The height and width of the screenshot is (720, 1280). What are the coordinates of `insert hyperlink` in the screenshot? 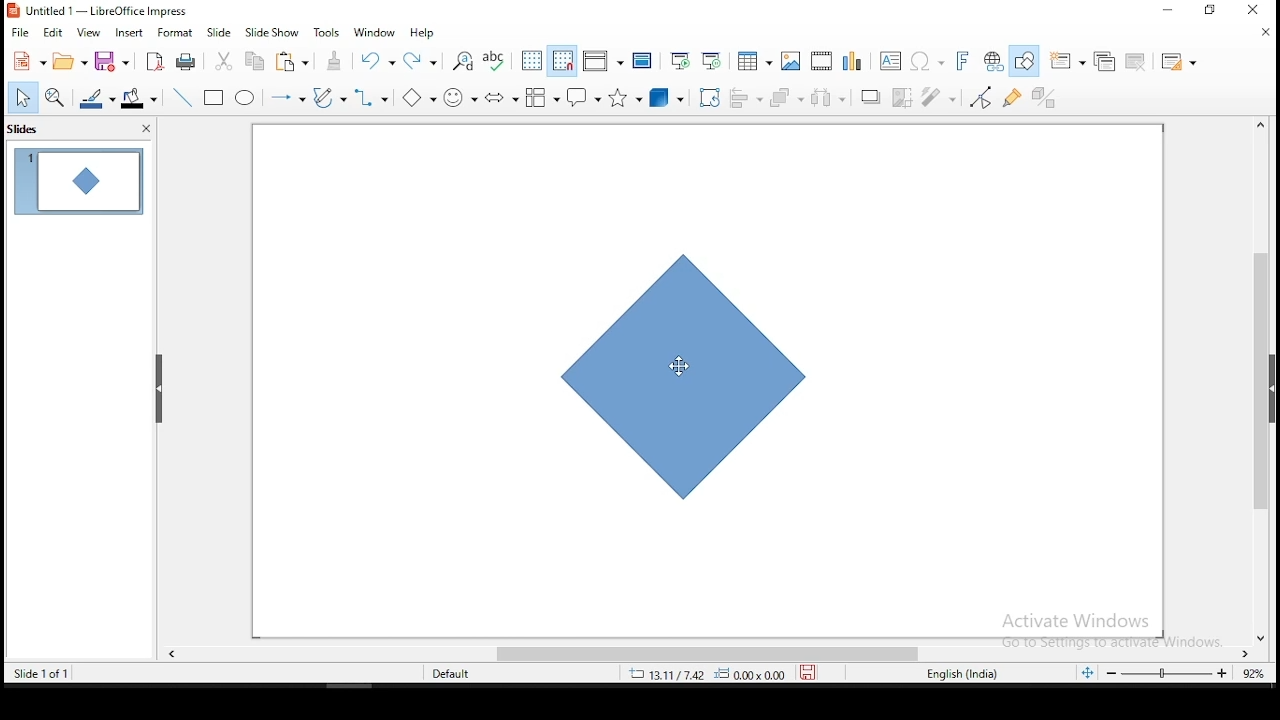 It's located at (994, 61).